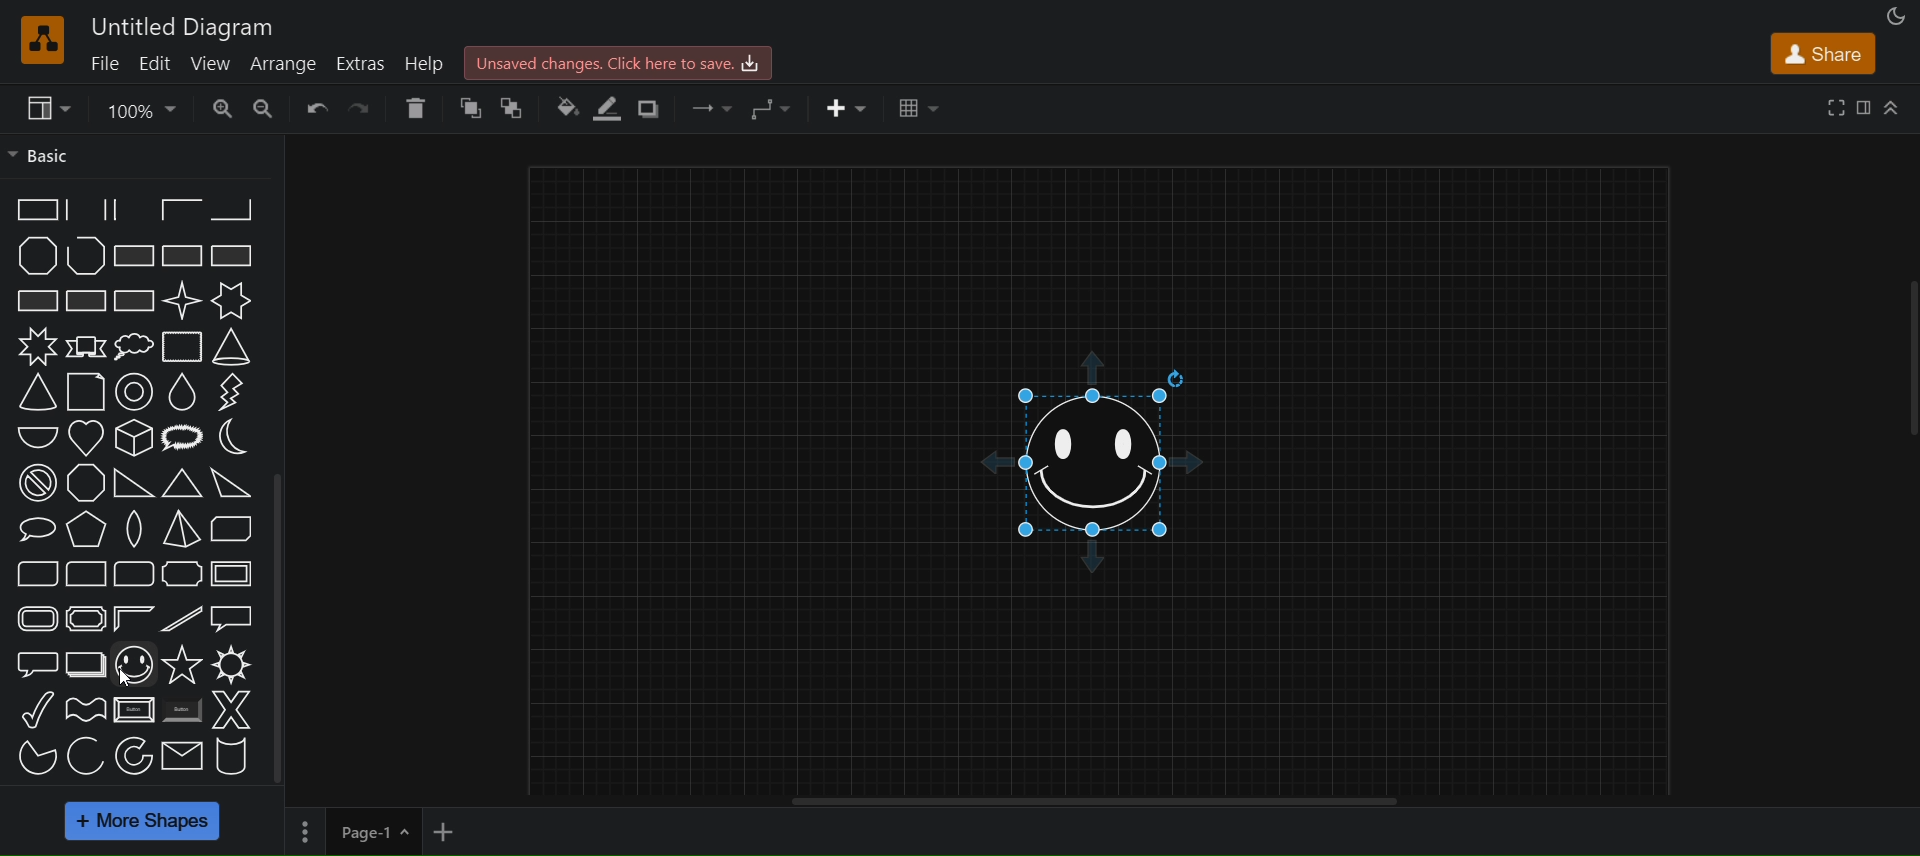 The image size is (1920, 856). Describe the element at coordinates (86, 256) in the screenshot. I see `polyline` at that location.